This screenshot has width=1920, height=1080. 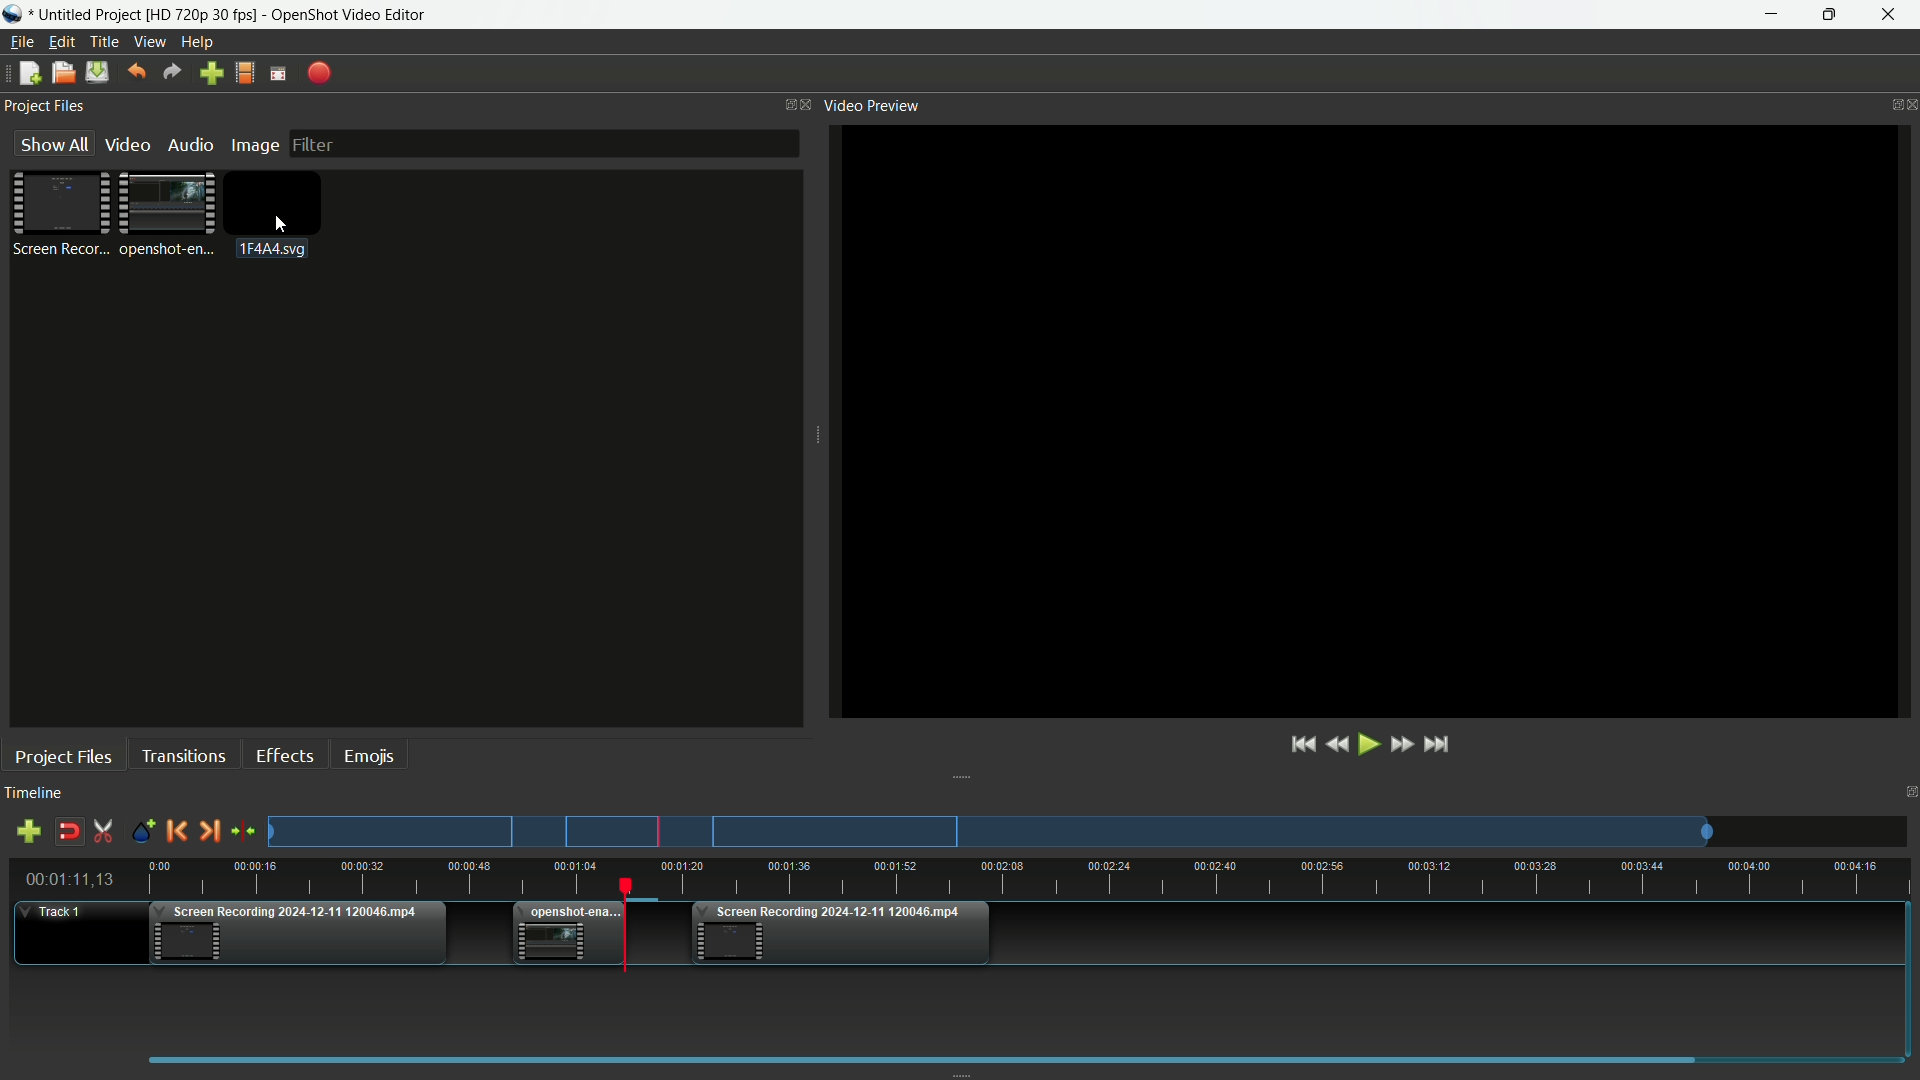 What do you see at coordinates (244, 832) in the screenshot?
I see `center the timeline on the playhead` at bounding box center [244, 832].